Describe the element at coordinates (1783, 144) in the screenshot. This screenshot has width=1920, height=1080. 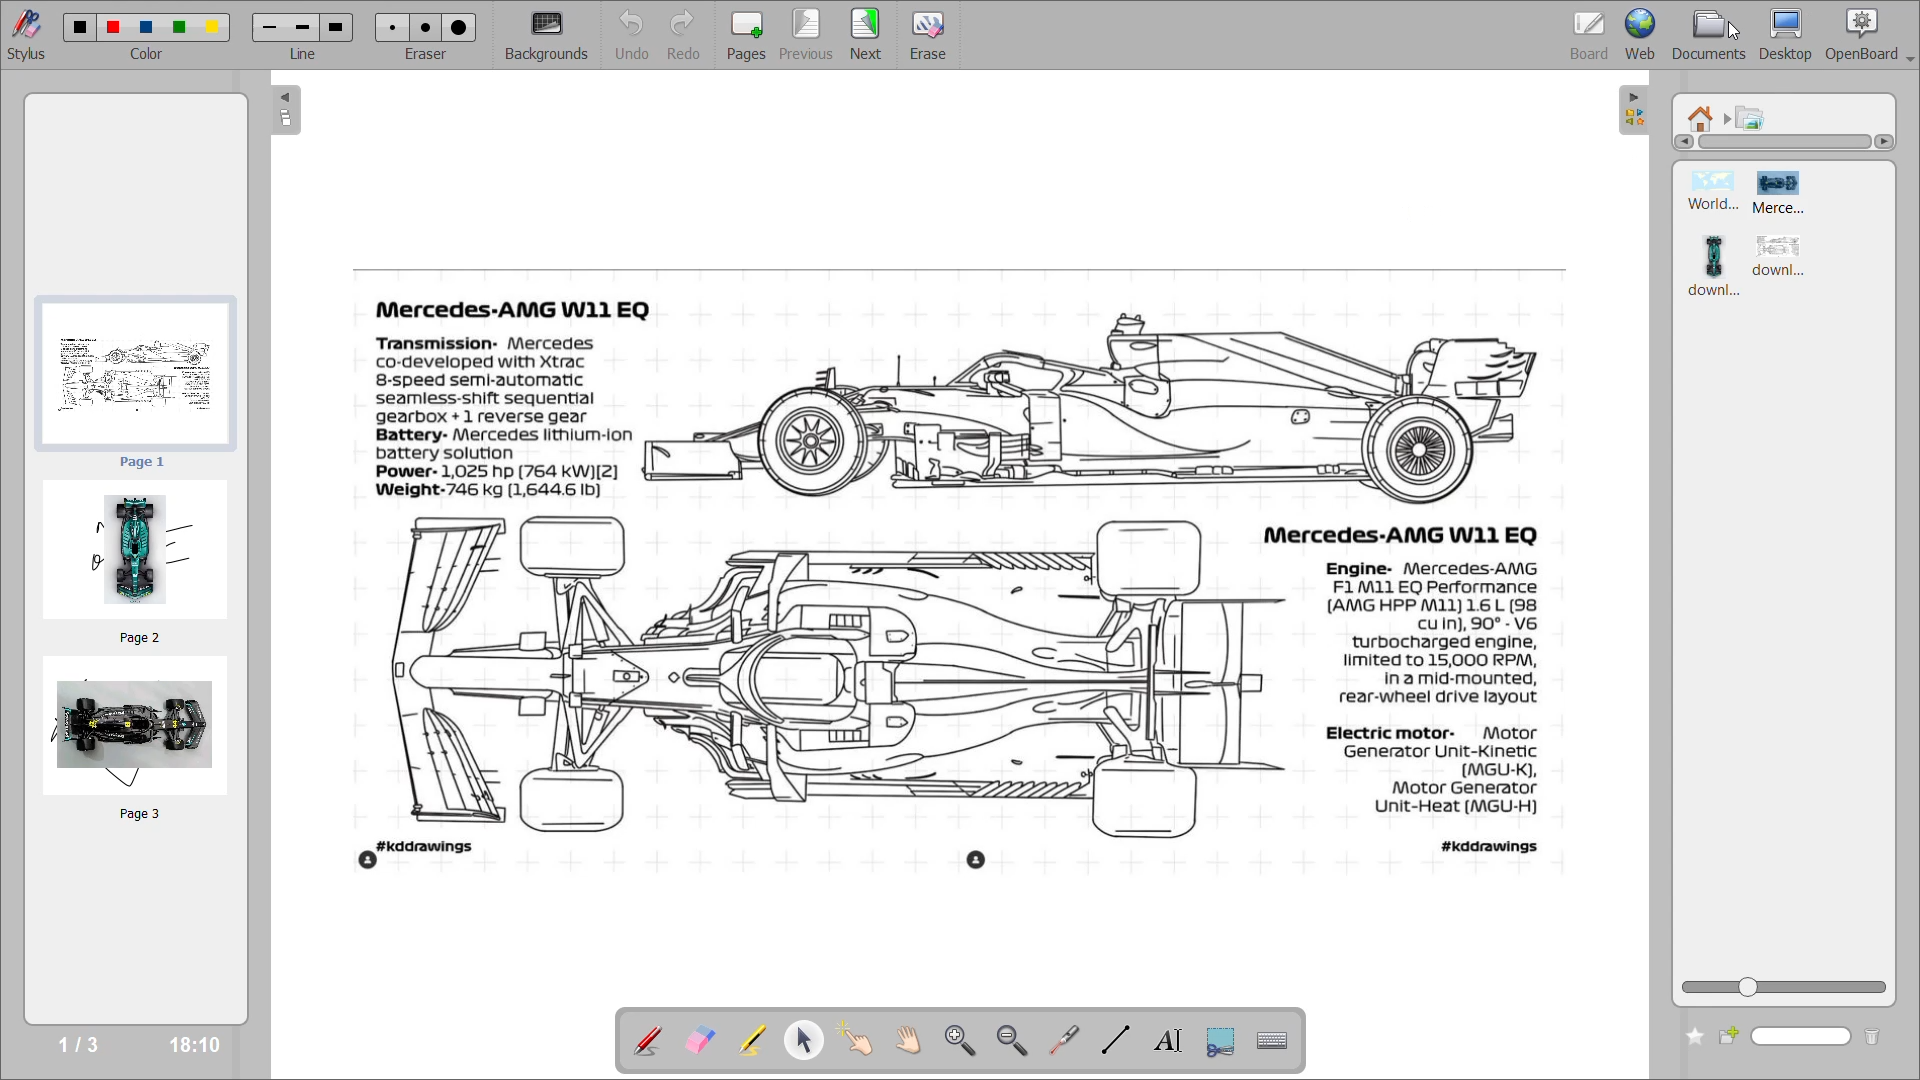
I see `horizontal scroll bar` at that location.